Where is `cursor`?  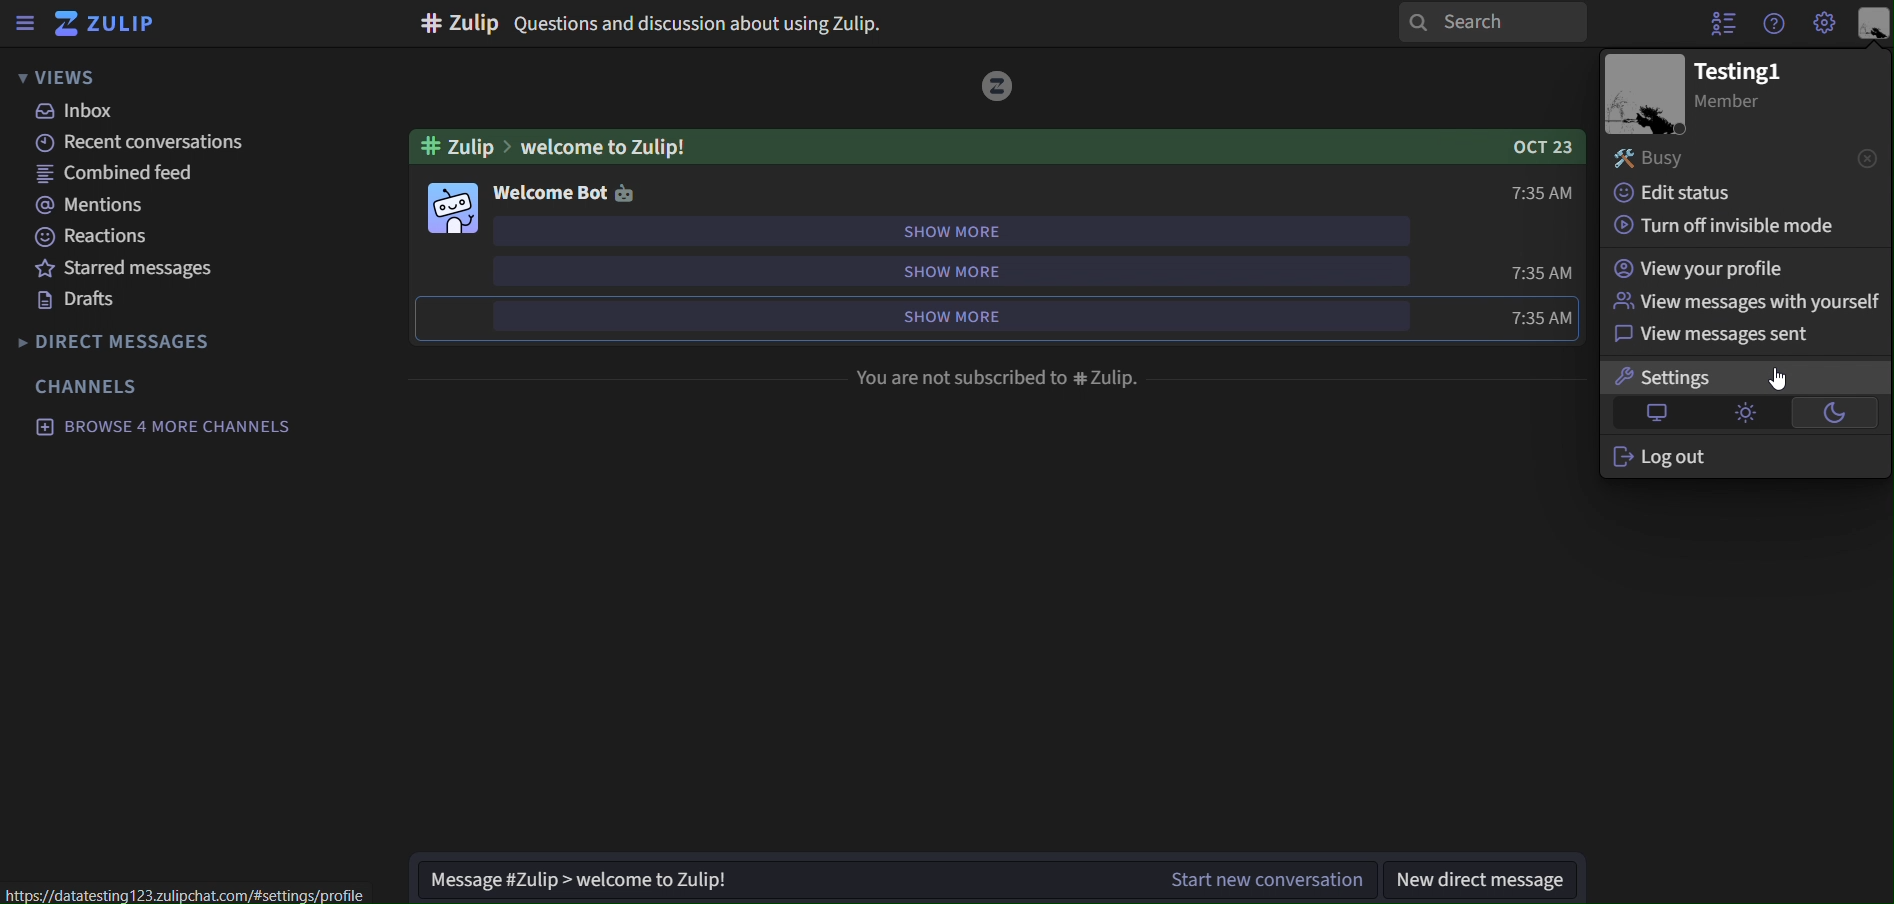
cursor is located at coordinates (1778, 376).